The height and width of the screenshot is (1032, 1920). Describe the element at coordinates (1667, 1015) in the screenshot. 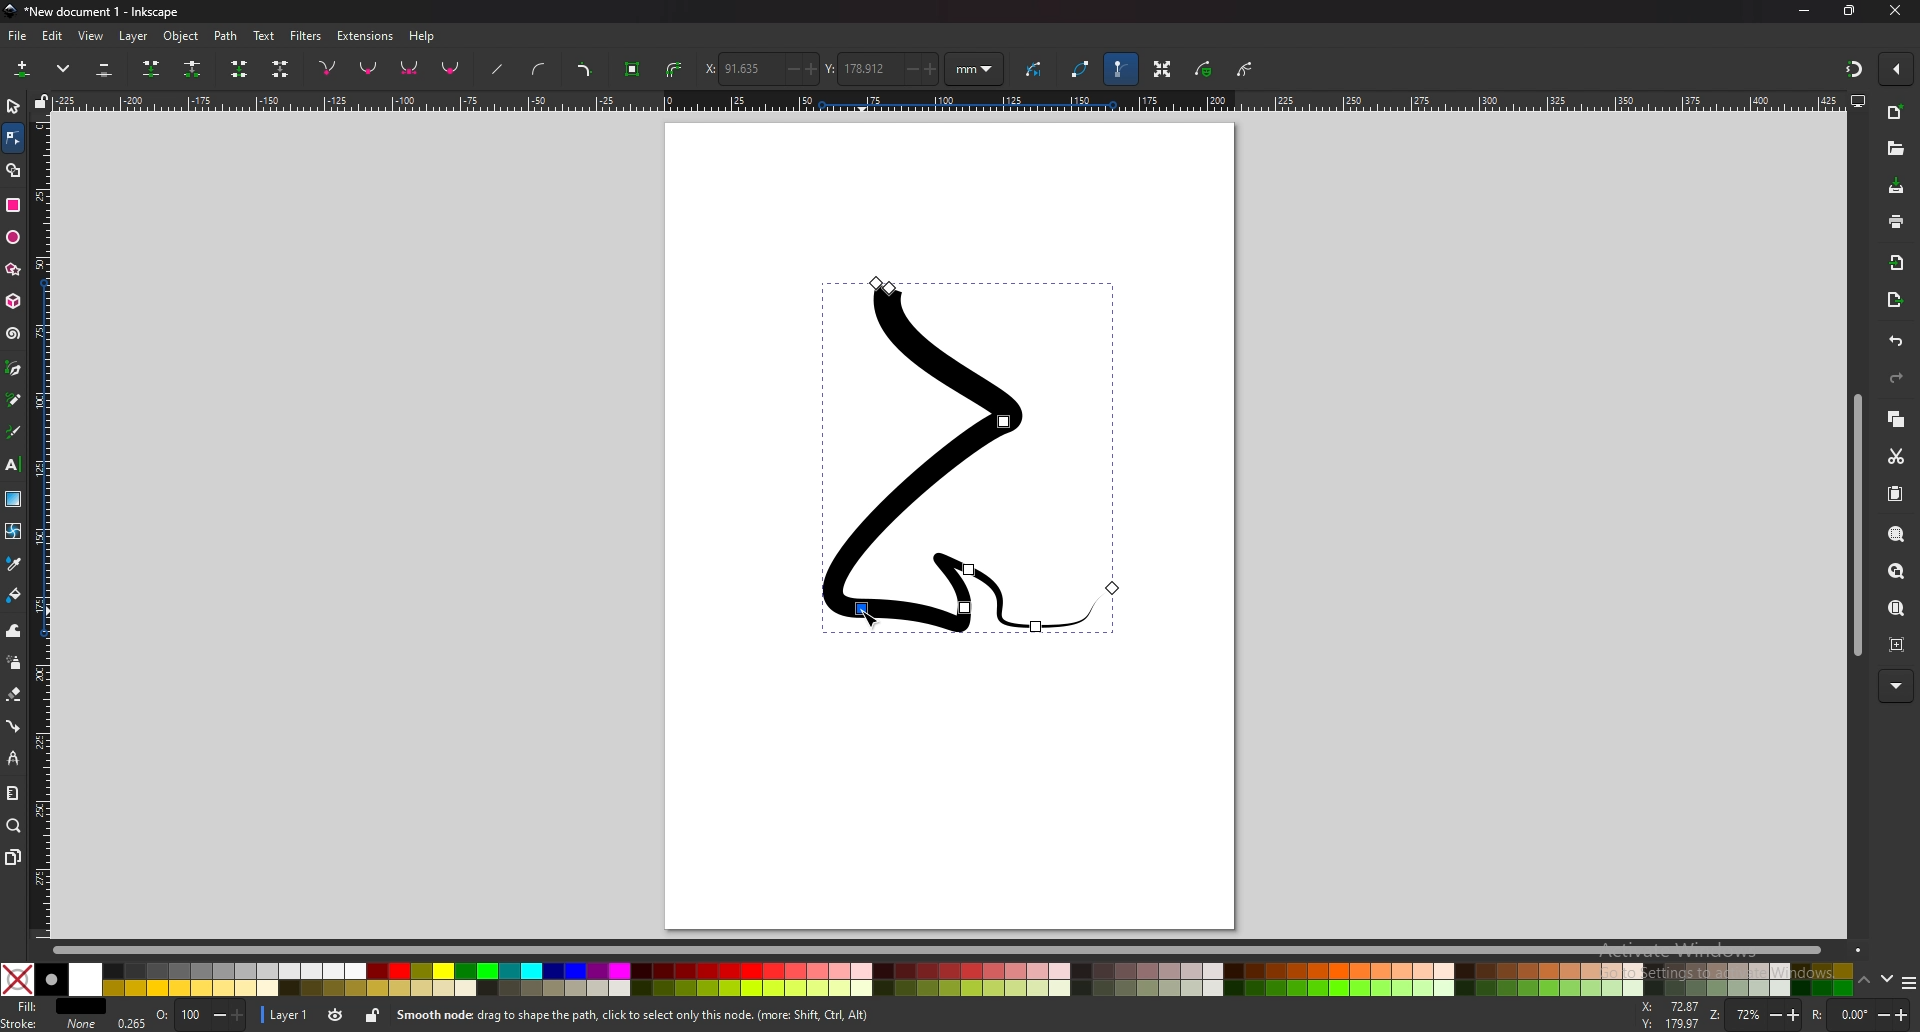

I see `mouse coordinates` at that location.